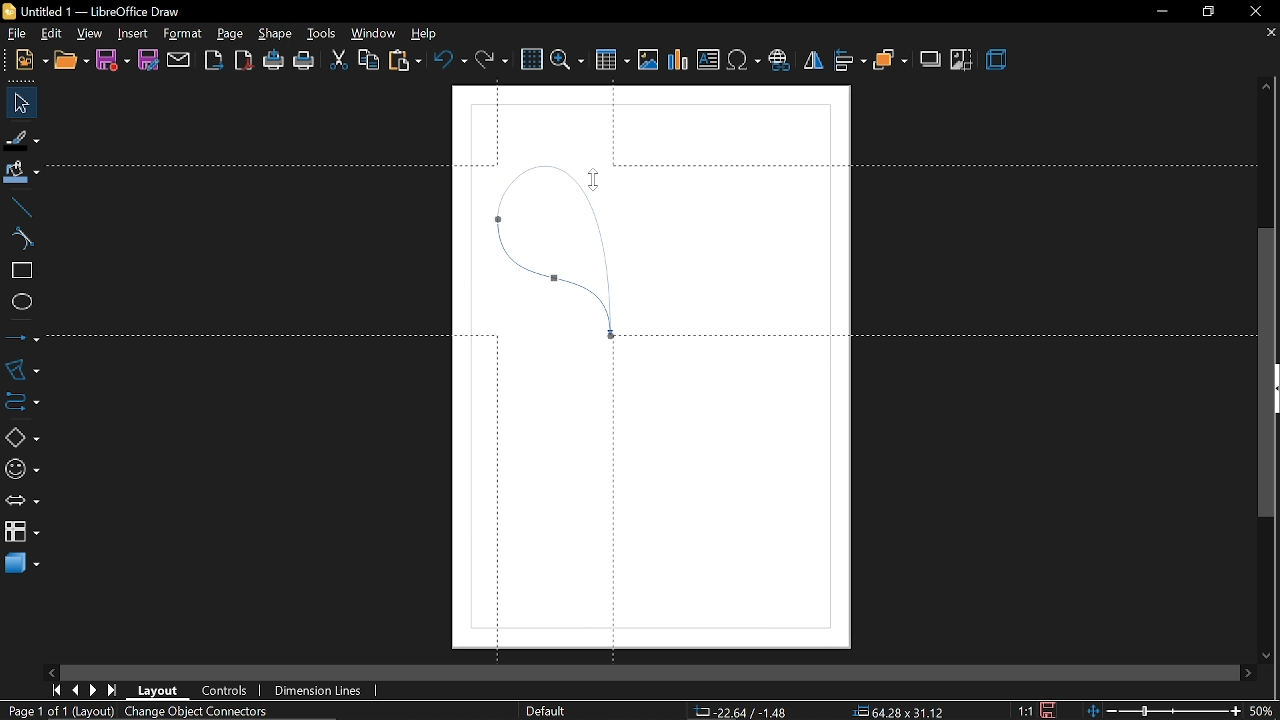 This screenshot has width=1280, height=720. I want to click on minimize, so click(1158, 12).